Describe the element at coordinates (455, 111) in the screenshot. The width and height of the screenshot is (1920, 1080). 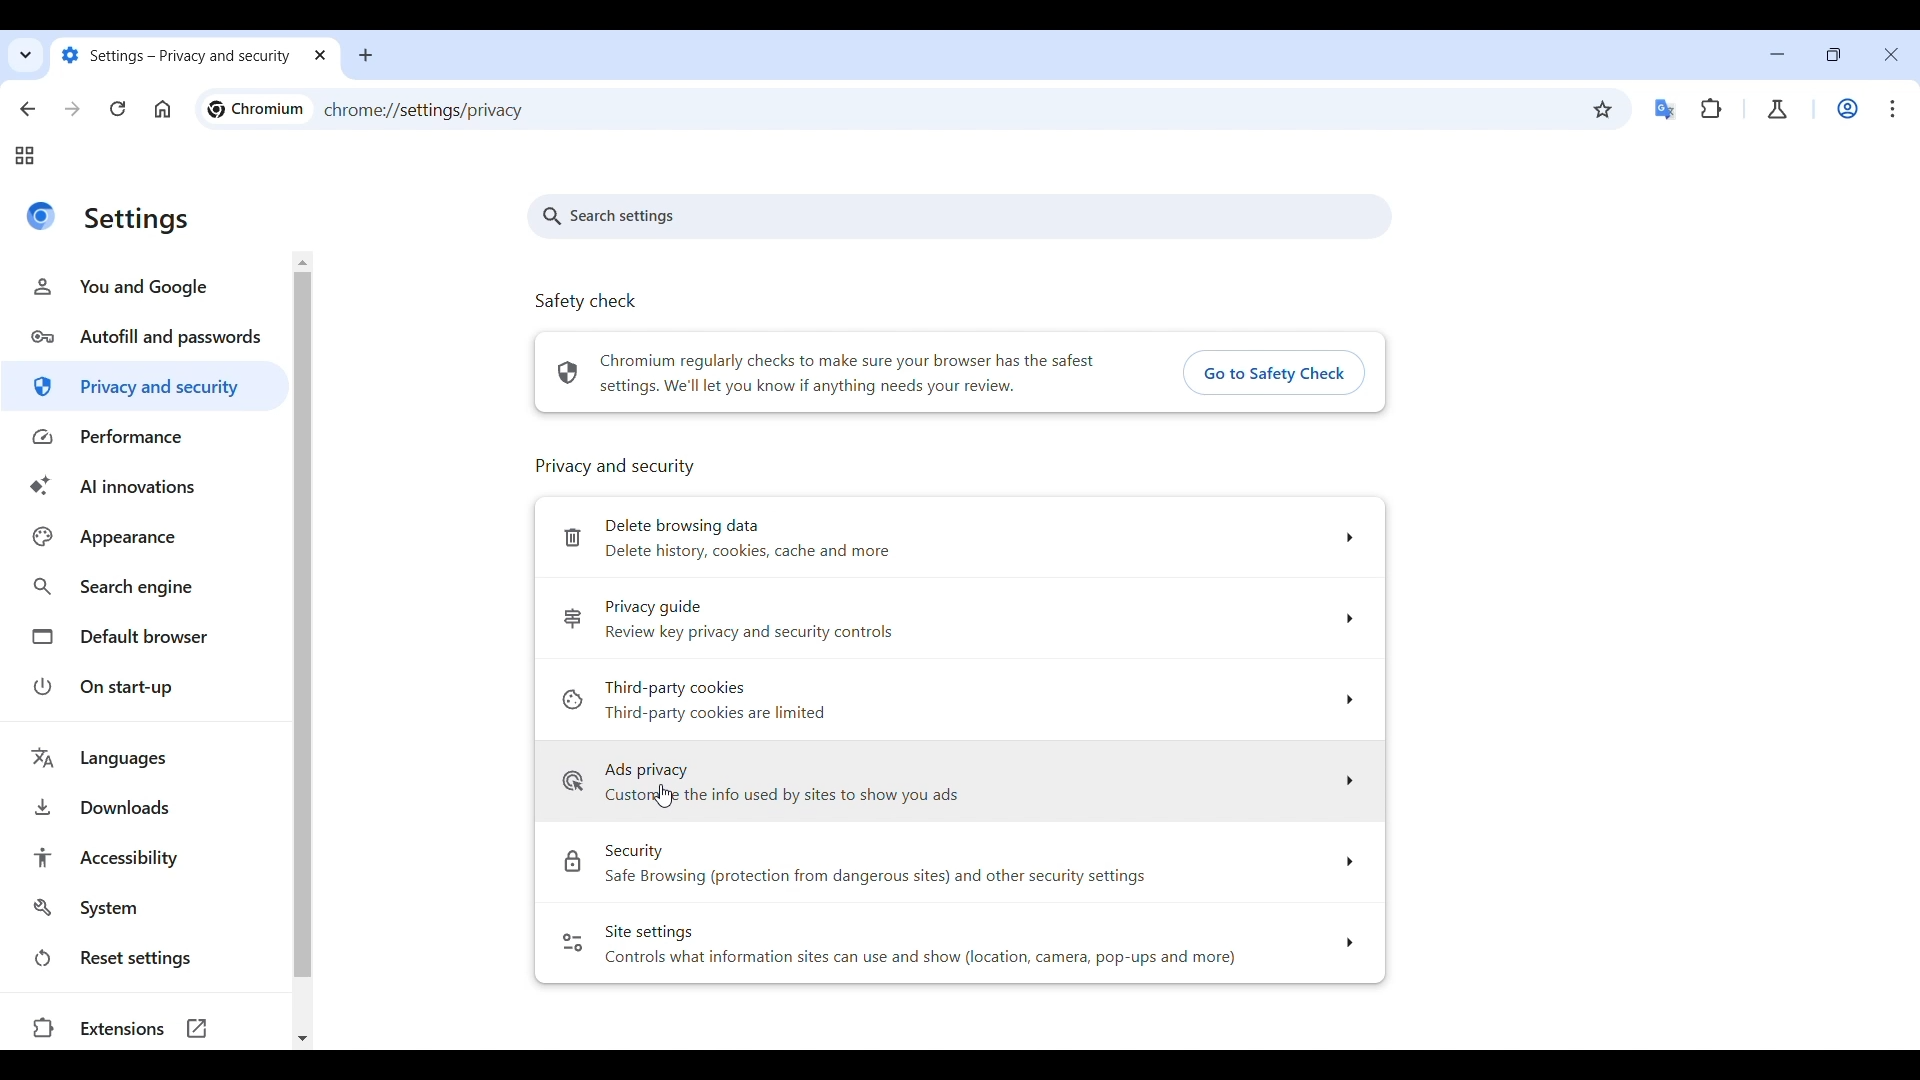
I see `Web link of current page` at that location.